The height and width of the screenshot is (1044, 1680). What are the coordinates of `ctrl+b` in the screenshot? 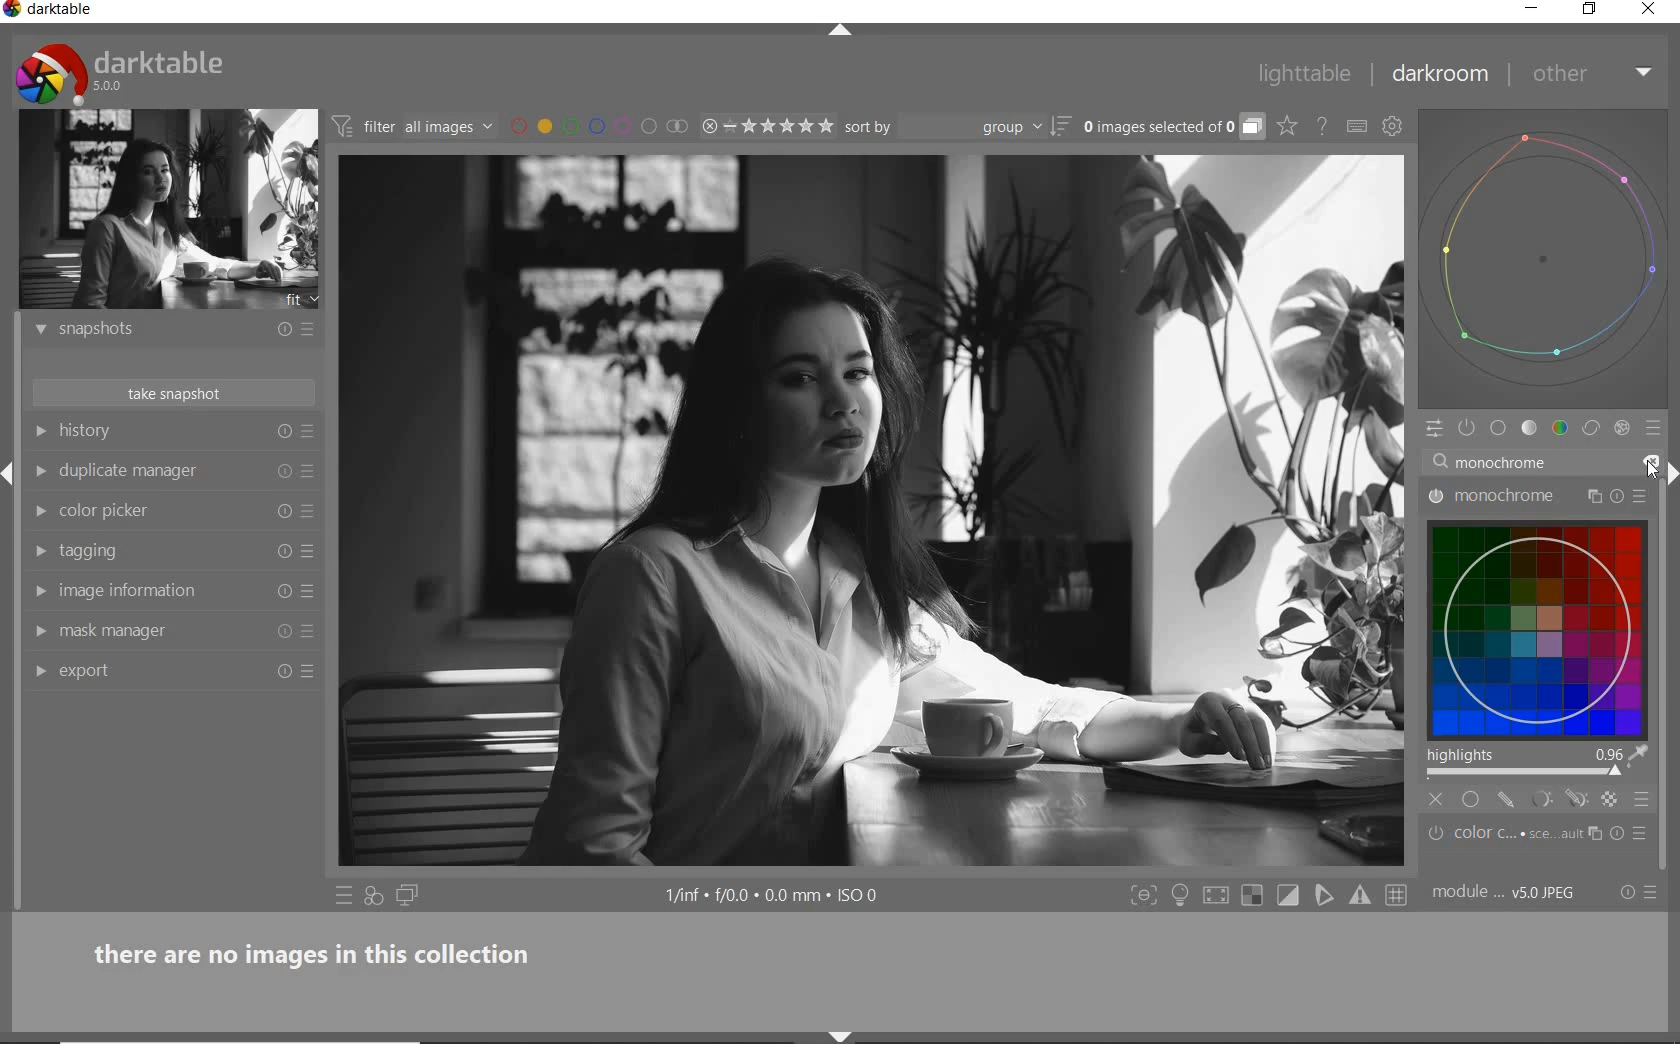 It's located at (1182, 895).